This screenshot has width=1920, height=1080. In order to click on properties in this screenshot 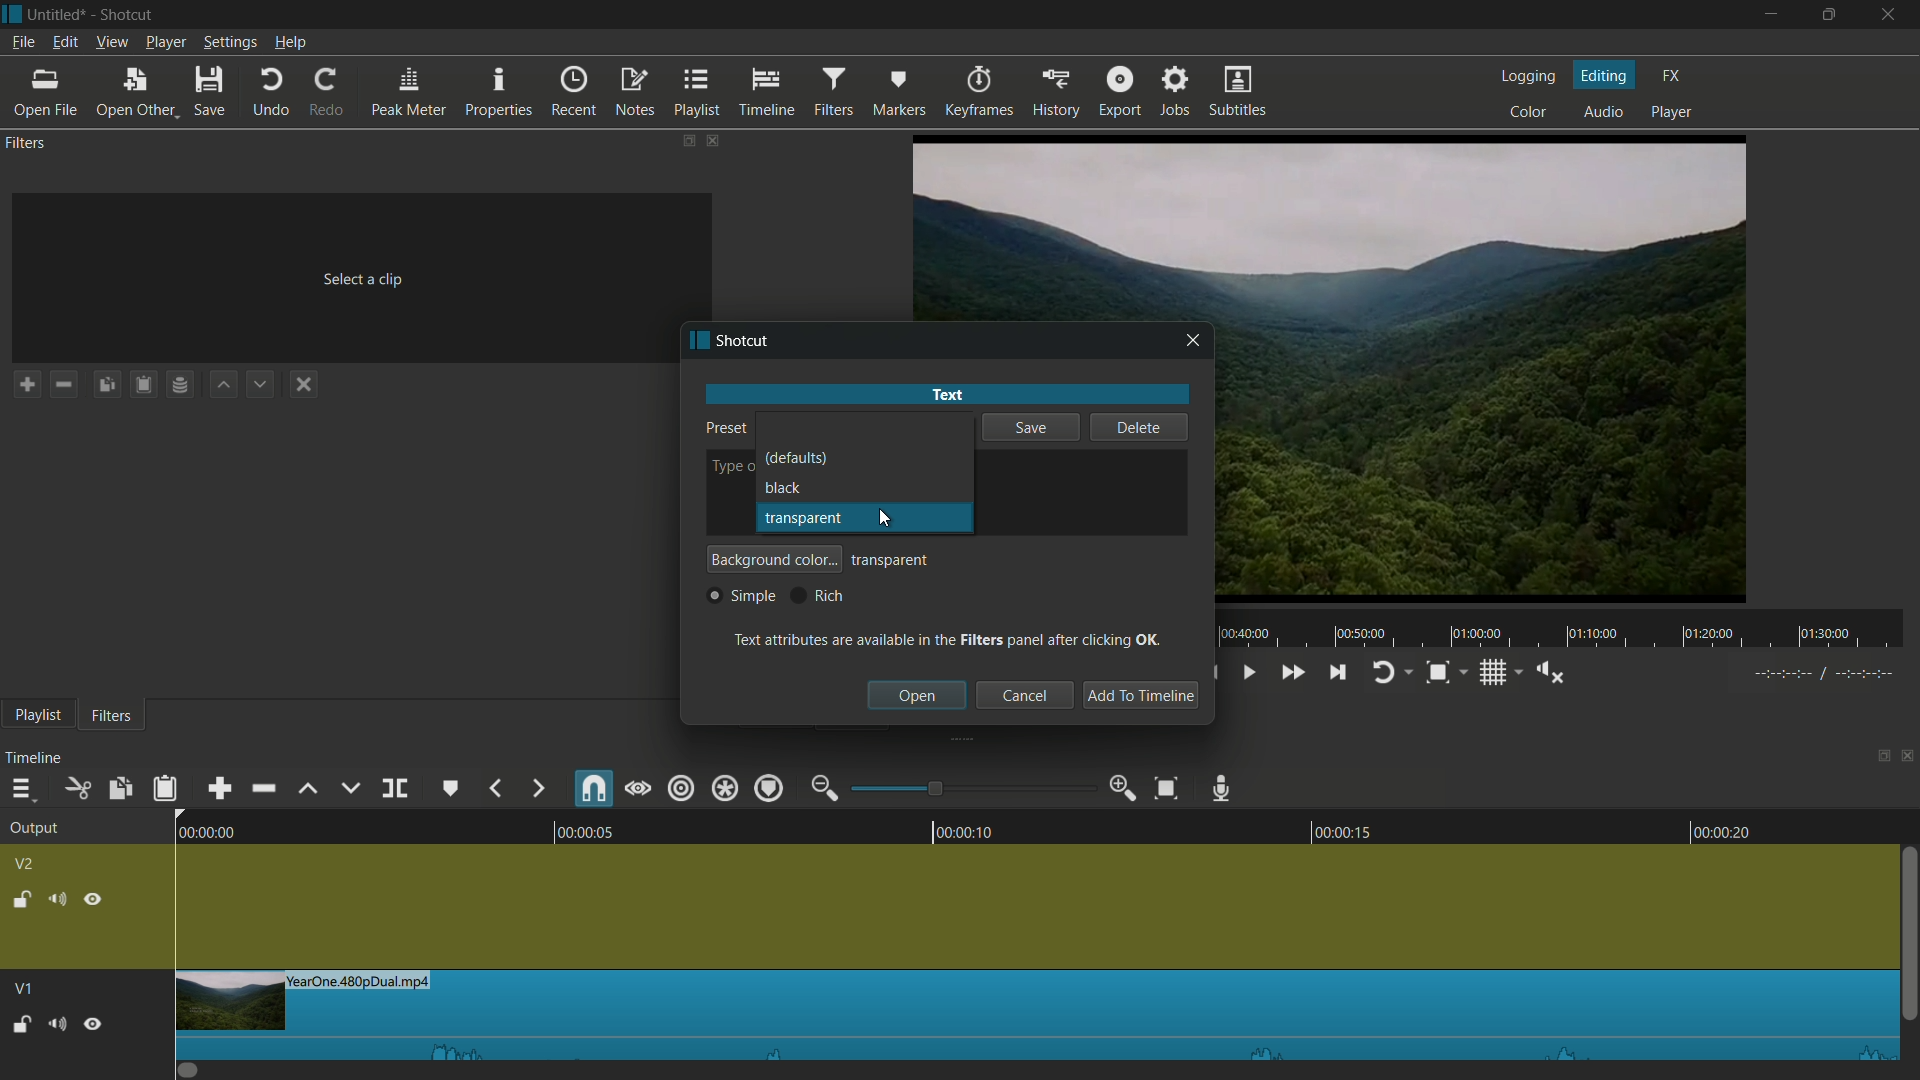, I will do `click(501, 93)`.